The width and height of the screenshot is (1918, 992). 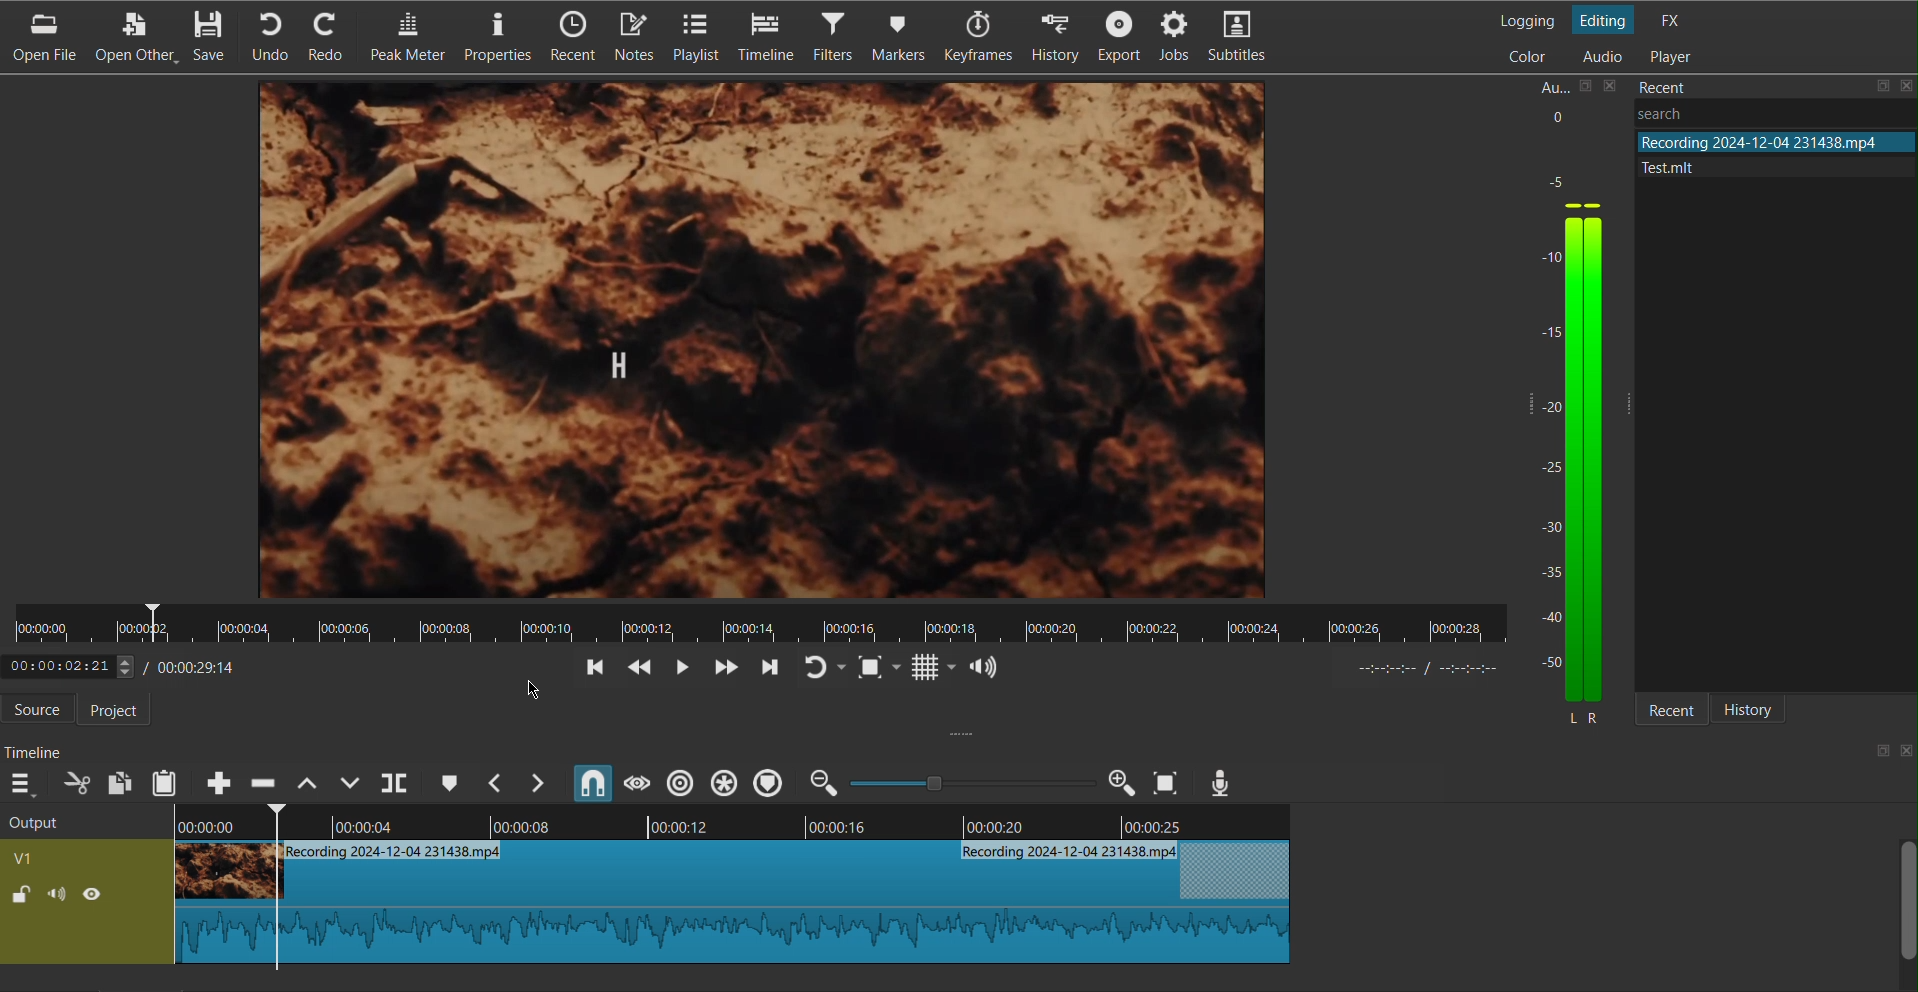 I want to click on Cut, so click(x=76, y=783).